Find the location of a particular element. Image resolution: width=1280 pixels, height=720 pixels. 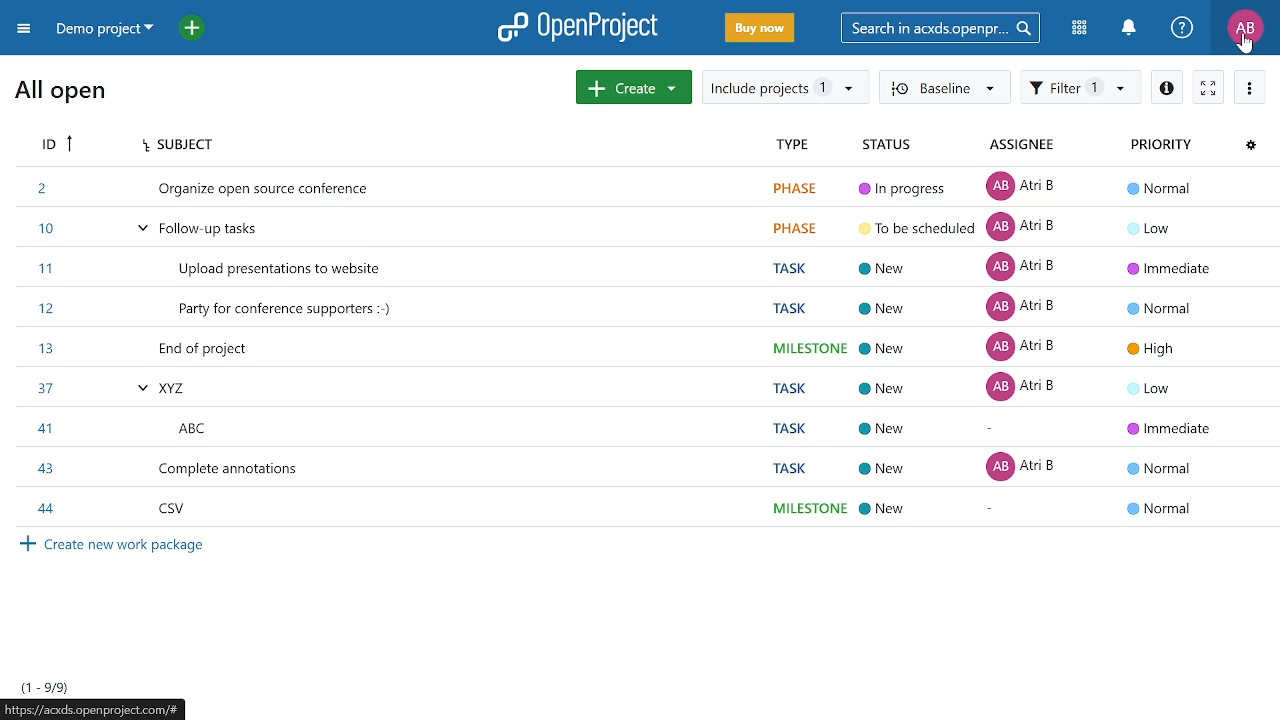

Property is located at coordinates (1155, 144).